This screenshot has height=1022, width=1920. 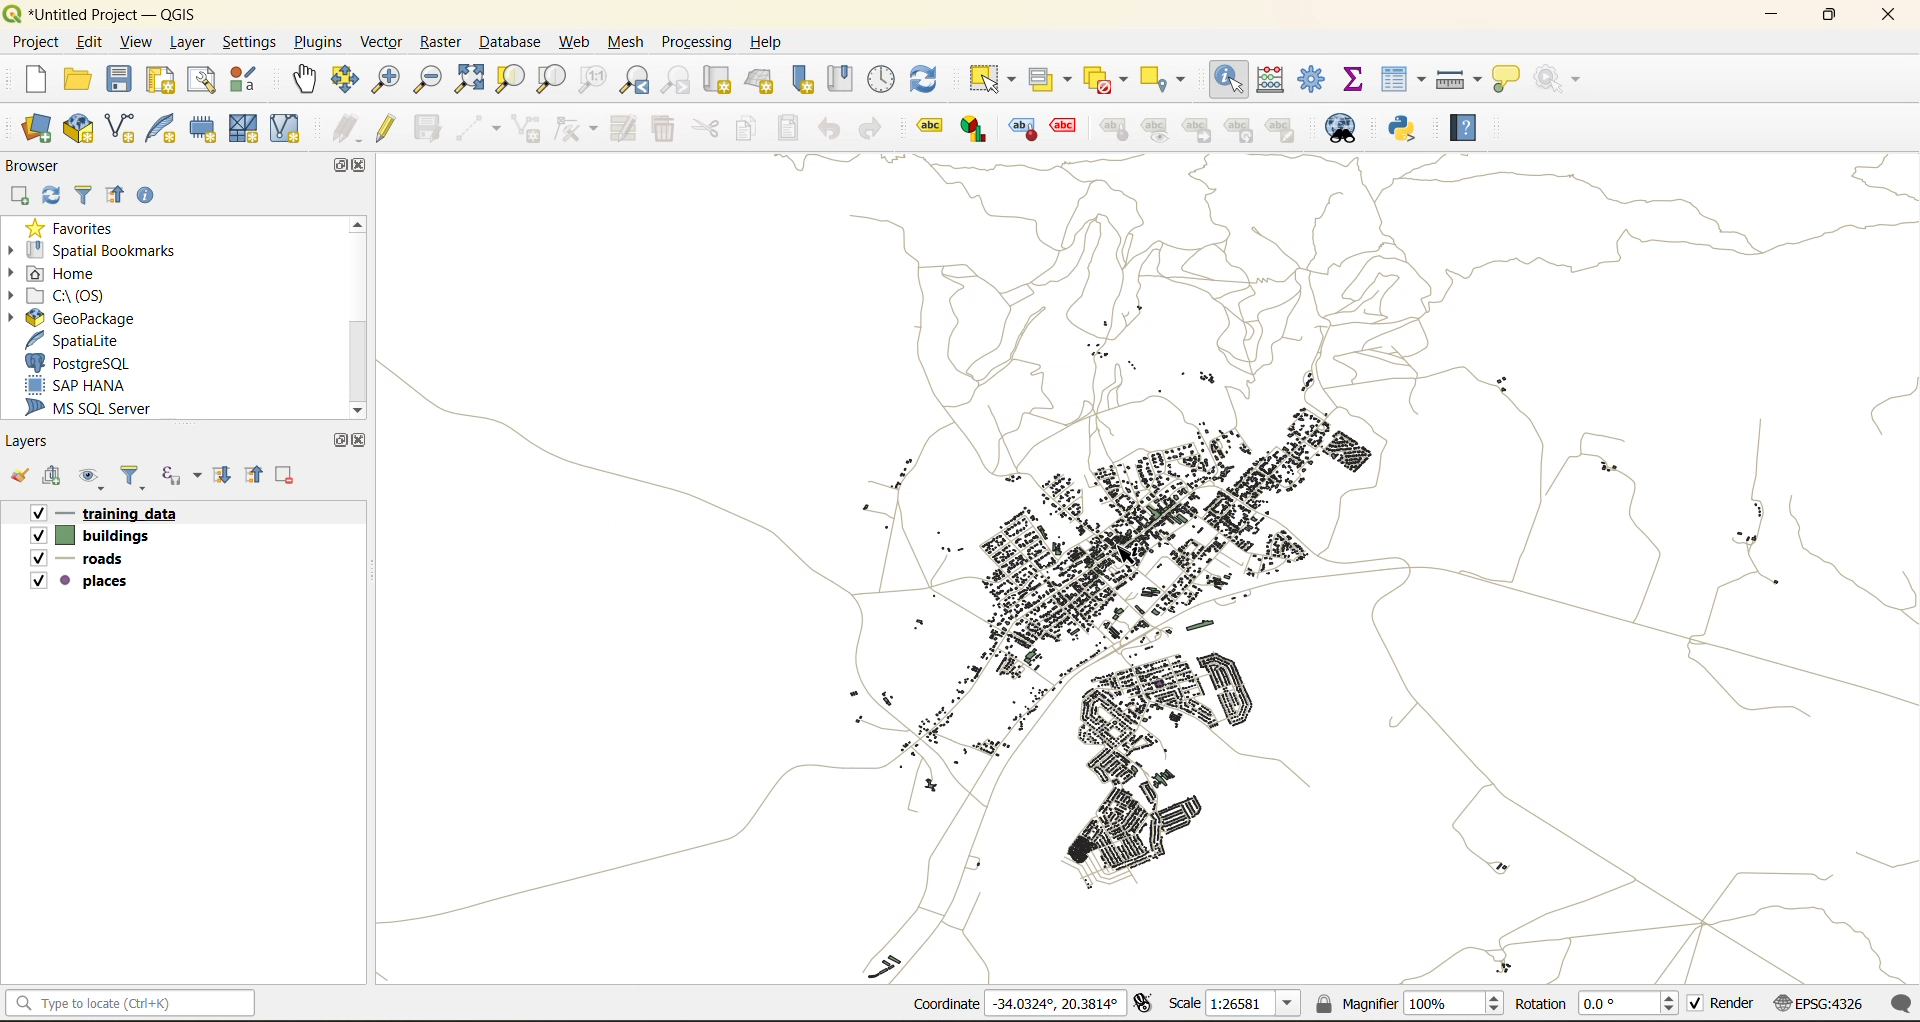 What do you see at coordinates (37, 129) in the screenshot?
I see `open data source manager` at bounding box center [37, 129].